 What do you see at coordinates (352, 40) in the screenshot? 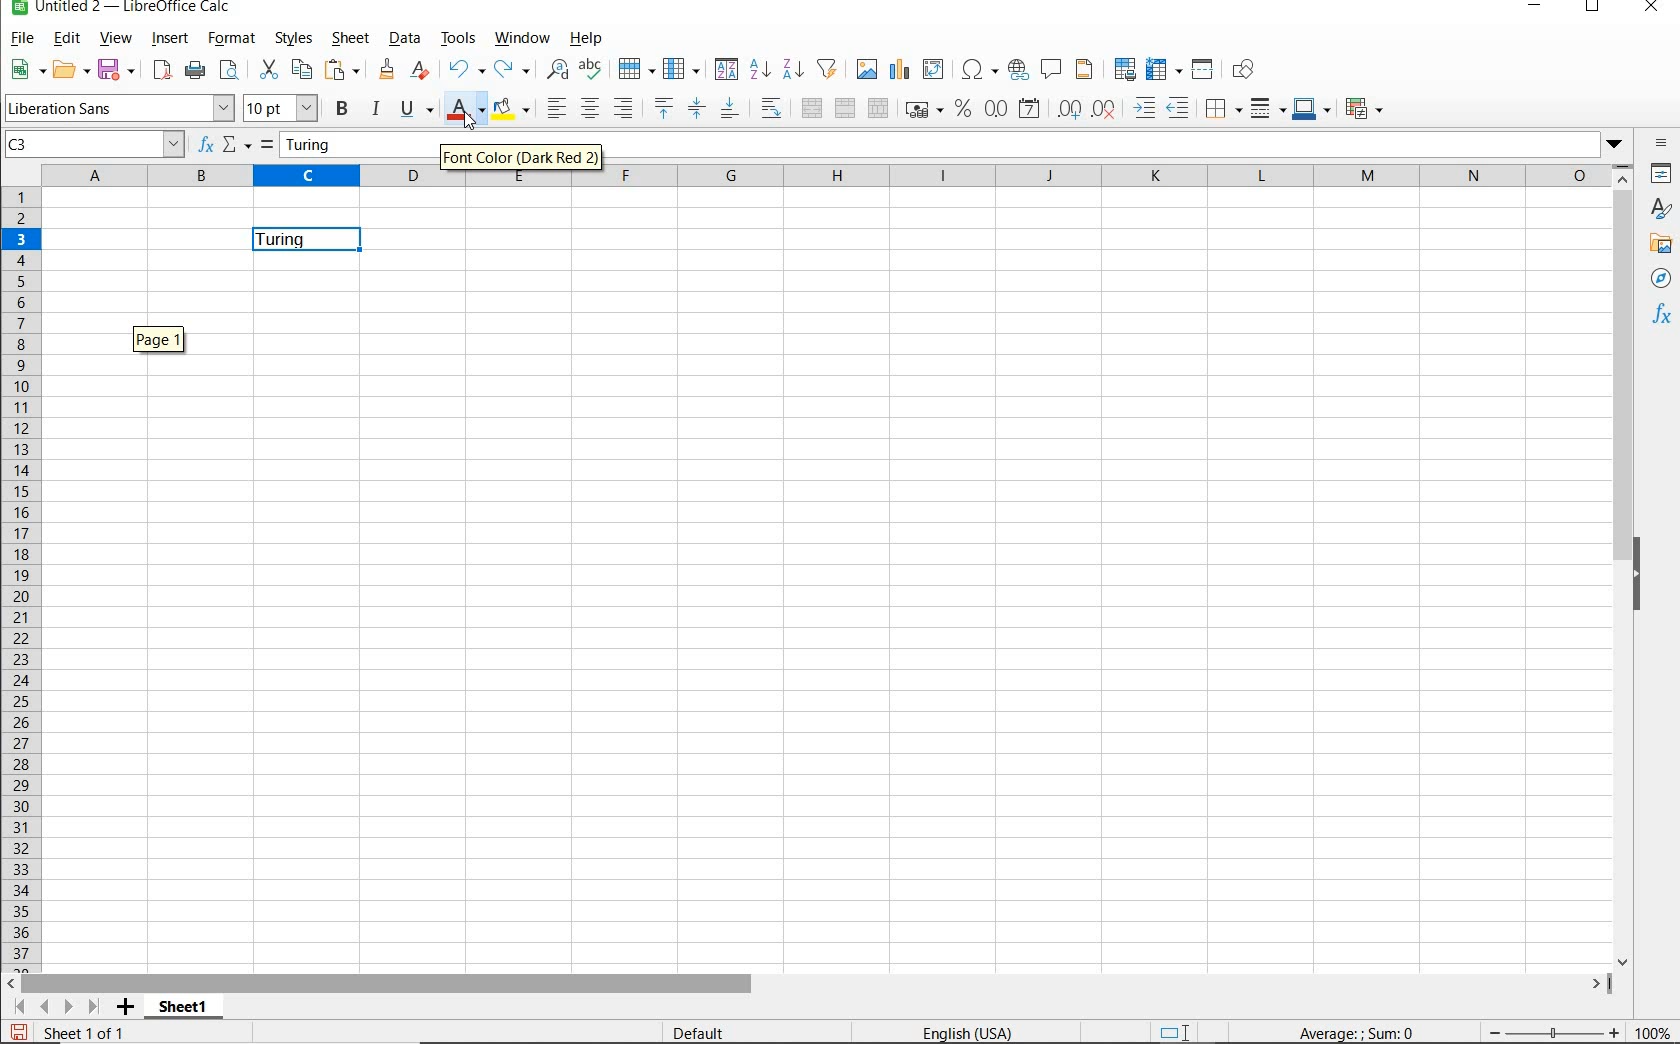
I see `SHEET` at bounding box center [352, 40].